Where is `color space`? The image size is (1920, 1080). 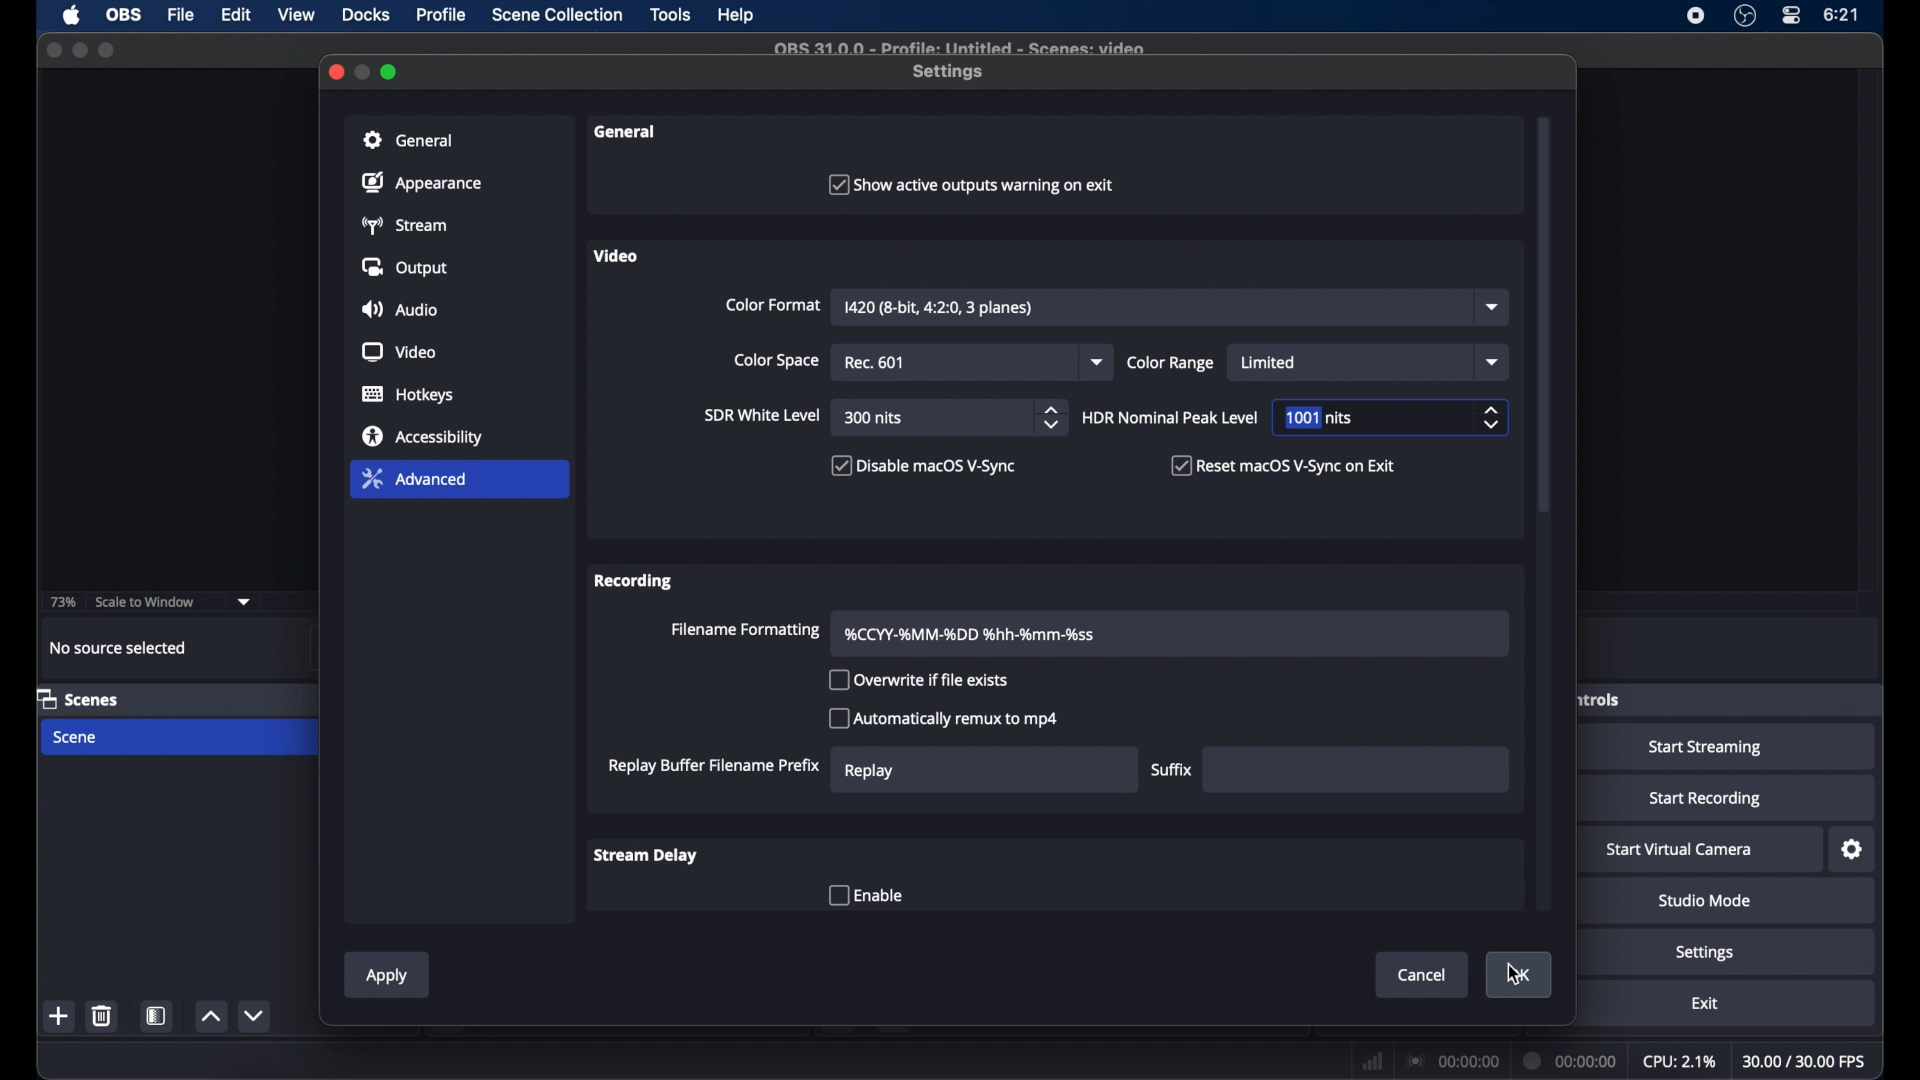 color space is located at coordinates (776, 360).